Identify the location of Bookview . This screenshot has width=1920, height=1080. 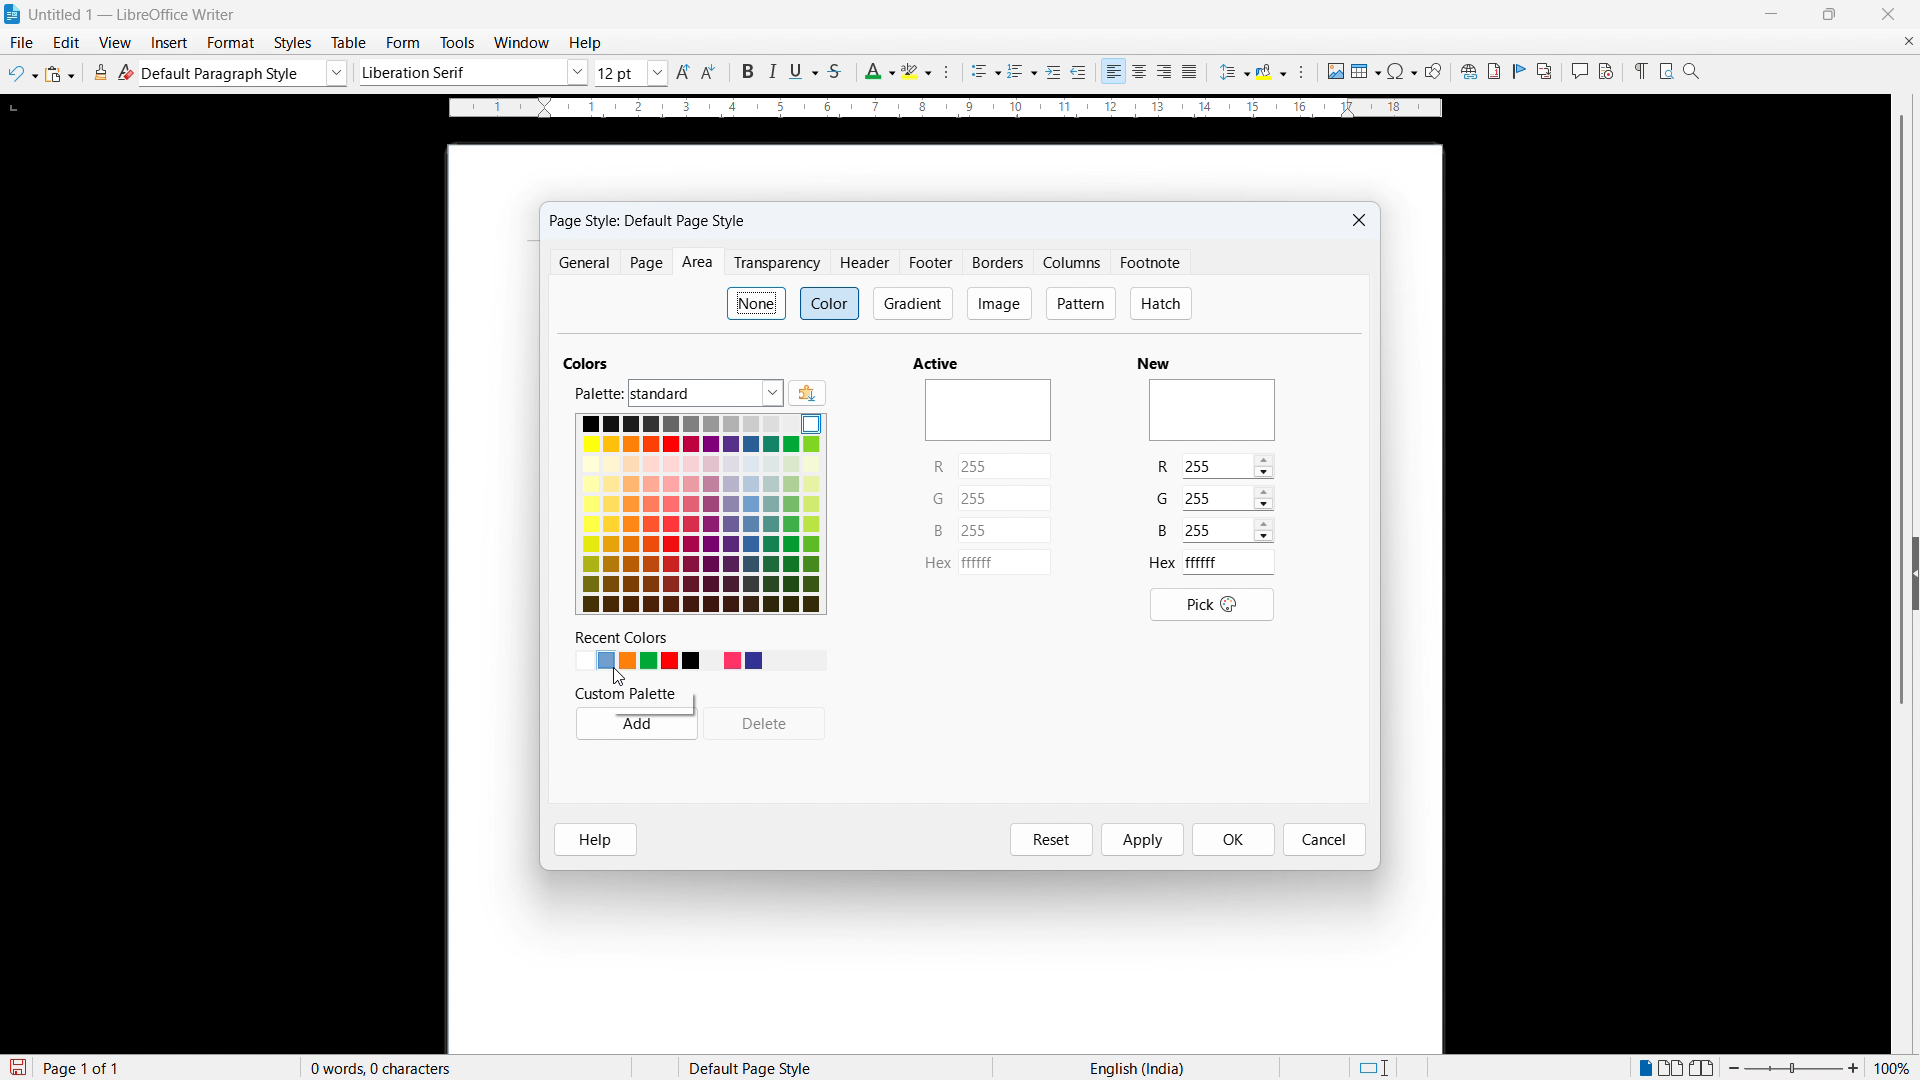
(1704, 1068).